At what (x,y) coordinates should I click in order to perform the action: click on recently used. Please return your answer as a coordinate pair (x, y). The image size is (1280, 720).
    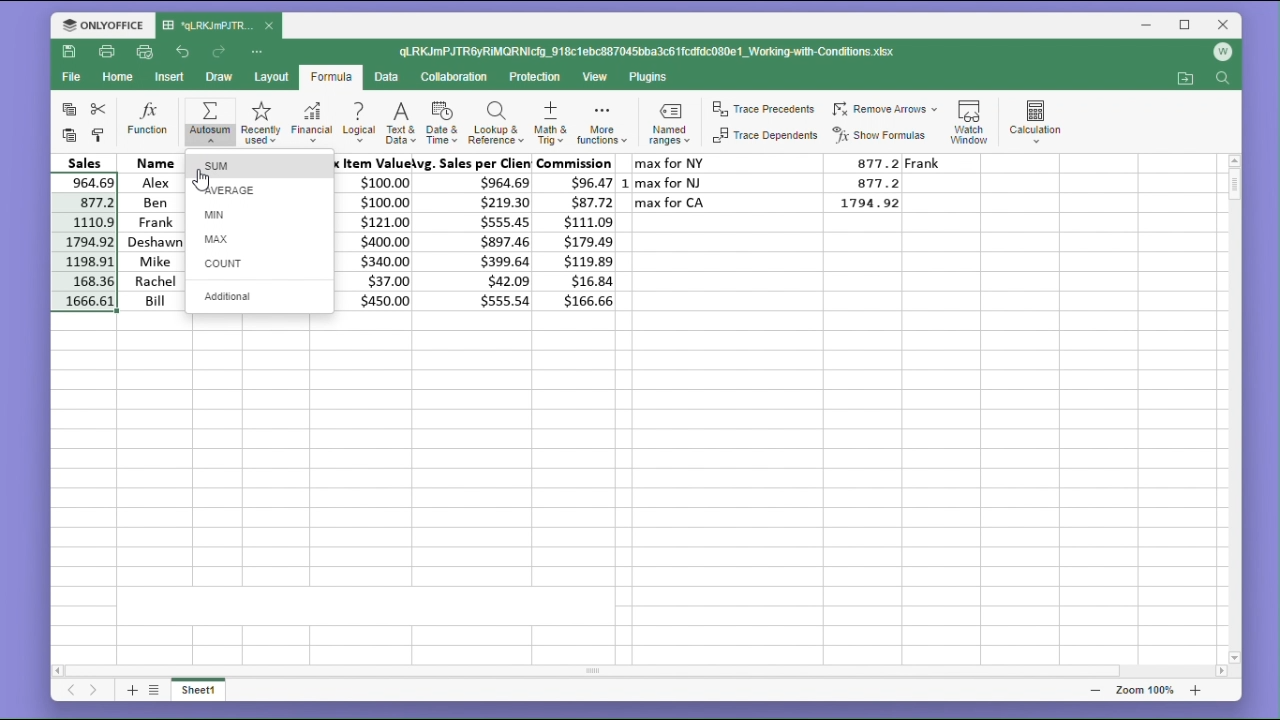
    Looking at the image, I should click on (260, 120).